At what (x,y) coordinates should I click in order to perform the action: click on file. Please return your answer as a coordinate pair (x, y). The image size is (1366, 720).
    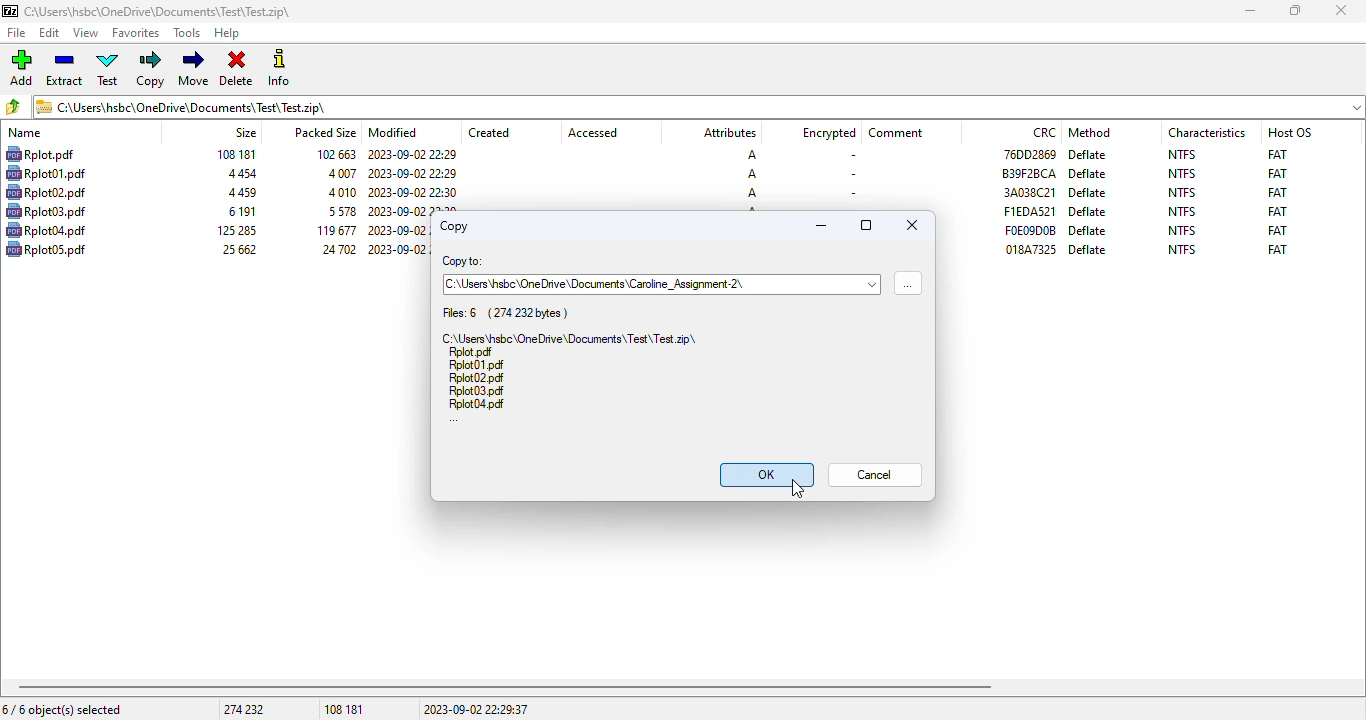
    Looking at the image, I should click on (39, 154).